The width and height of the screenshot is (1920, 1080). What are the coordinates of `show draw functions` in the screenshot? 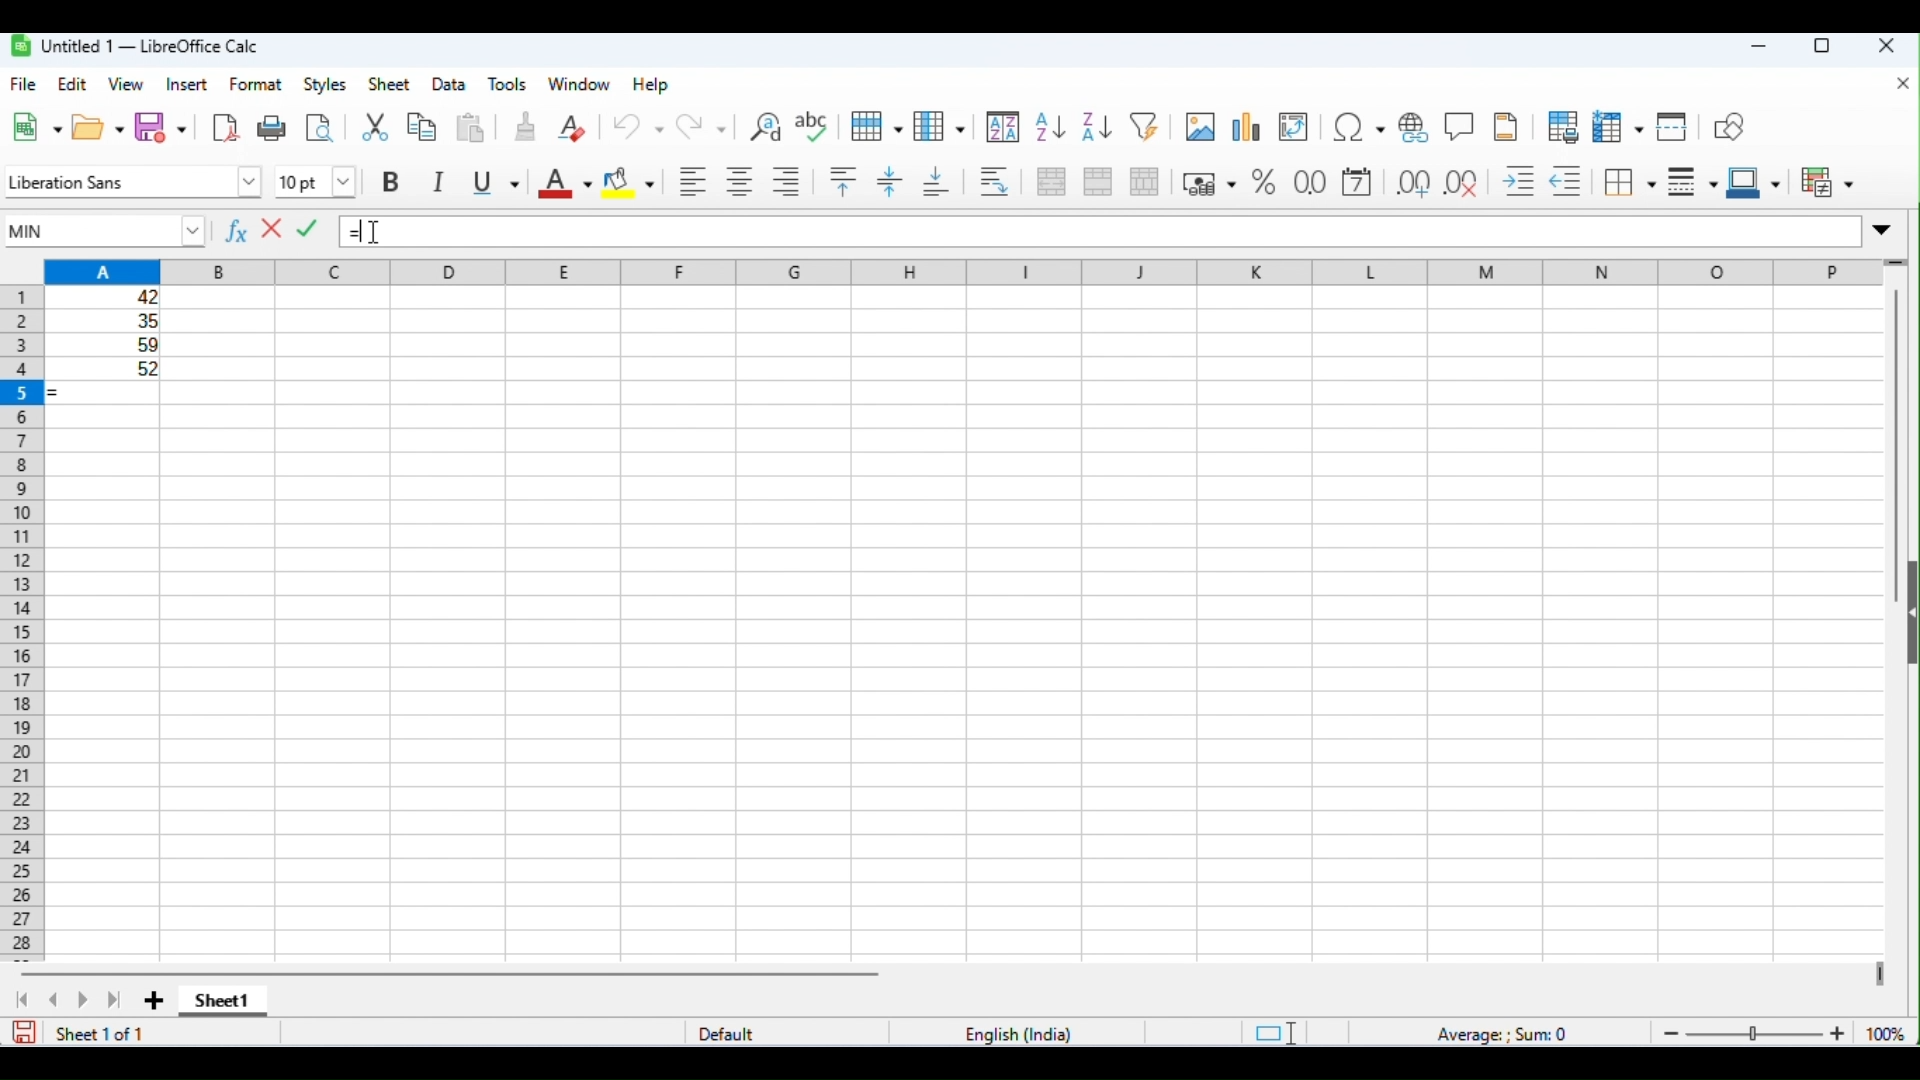 It's located at (1729, 128).